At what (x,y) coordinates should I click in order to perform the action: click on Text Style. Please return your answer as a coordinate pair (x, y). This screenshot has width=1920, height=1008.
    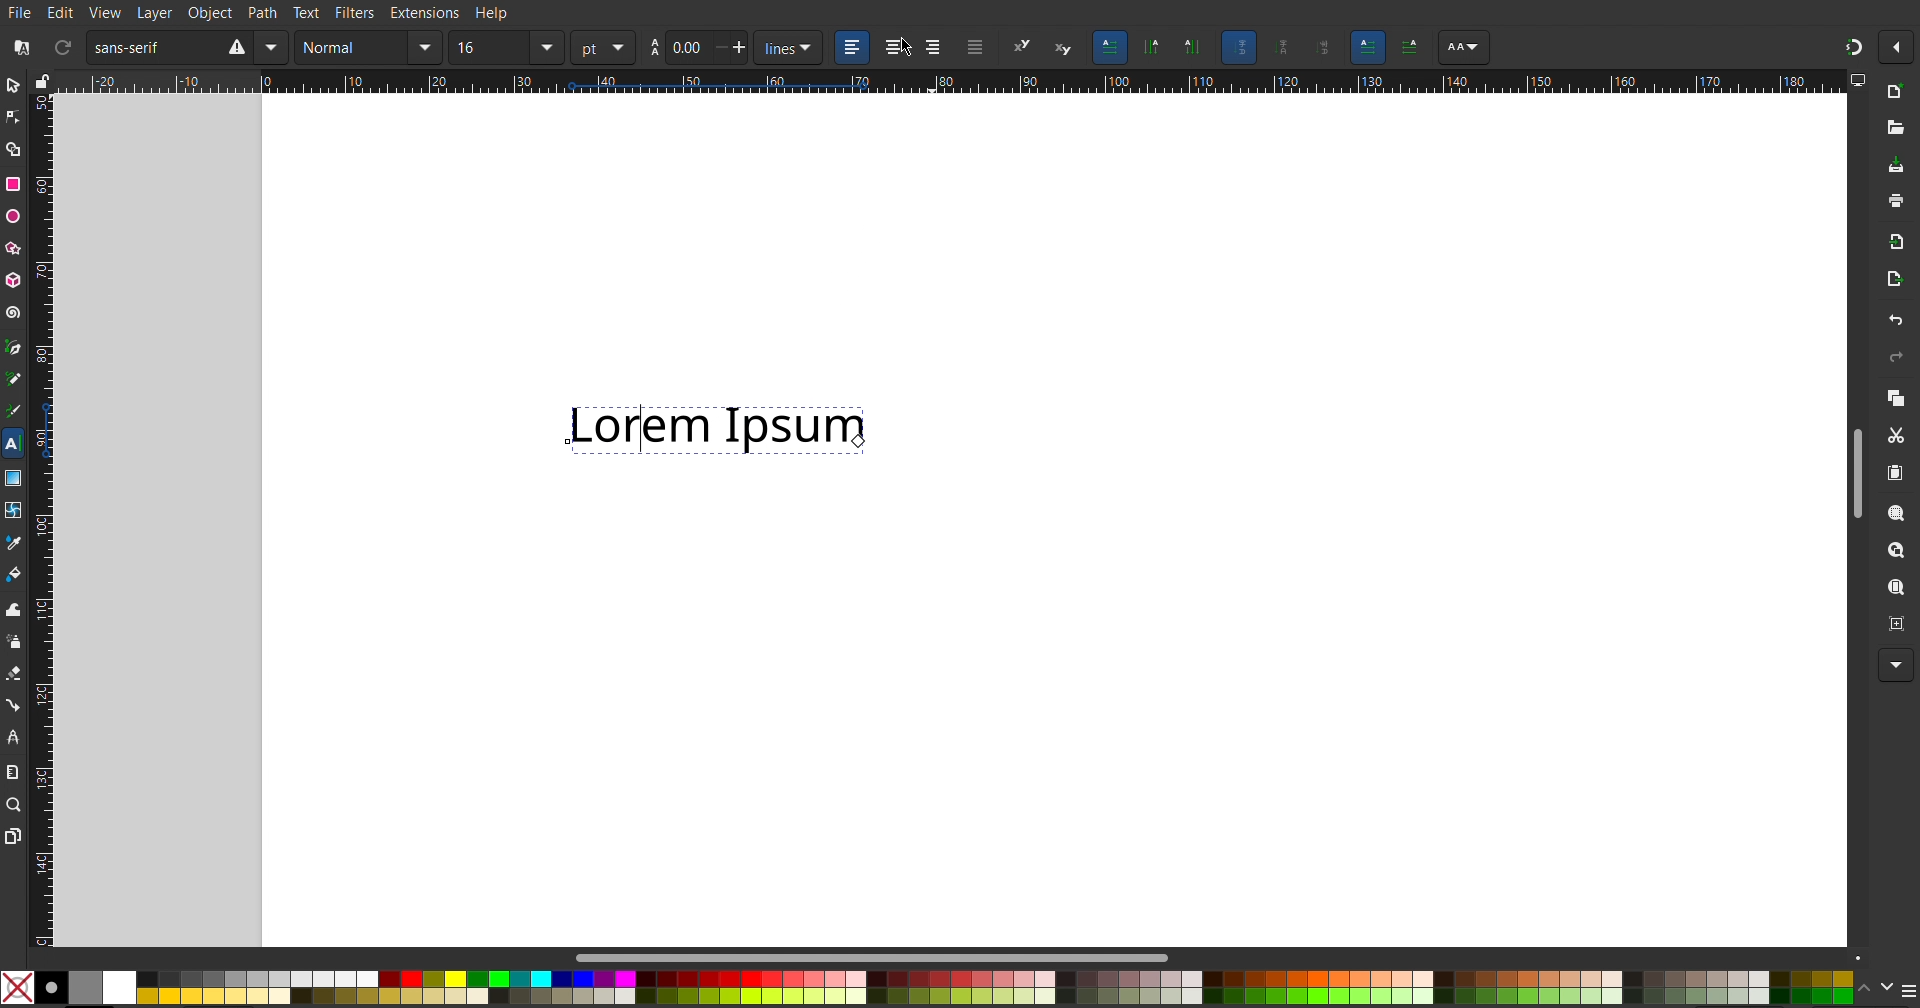
    Looking at the image, I should click on (367, 48).